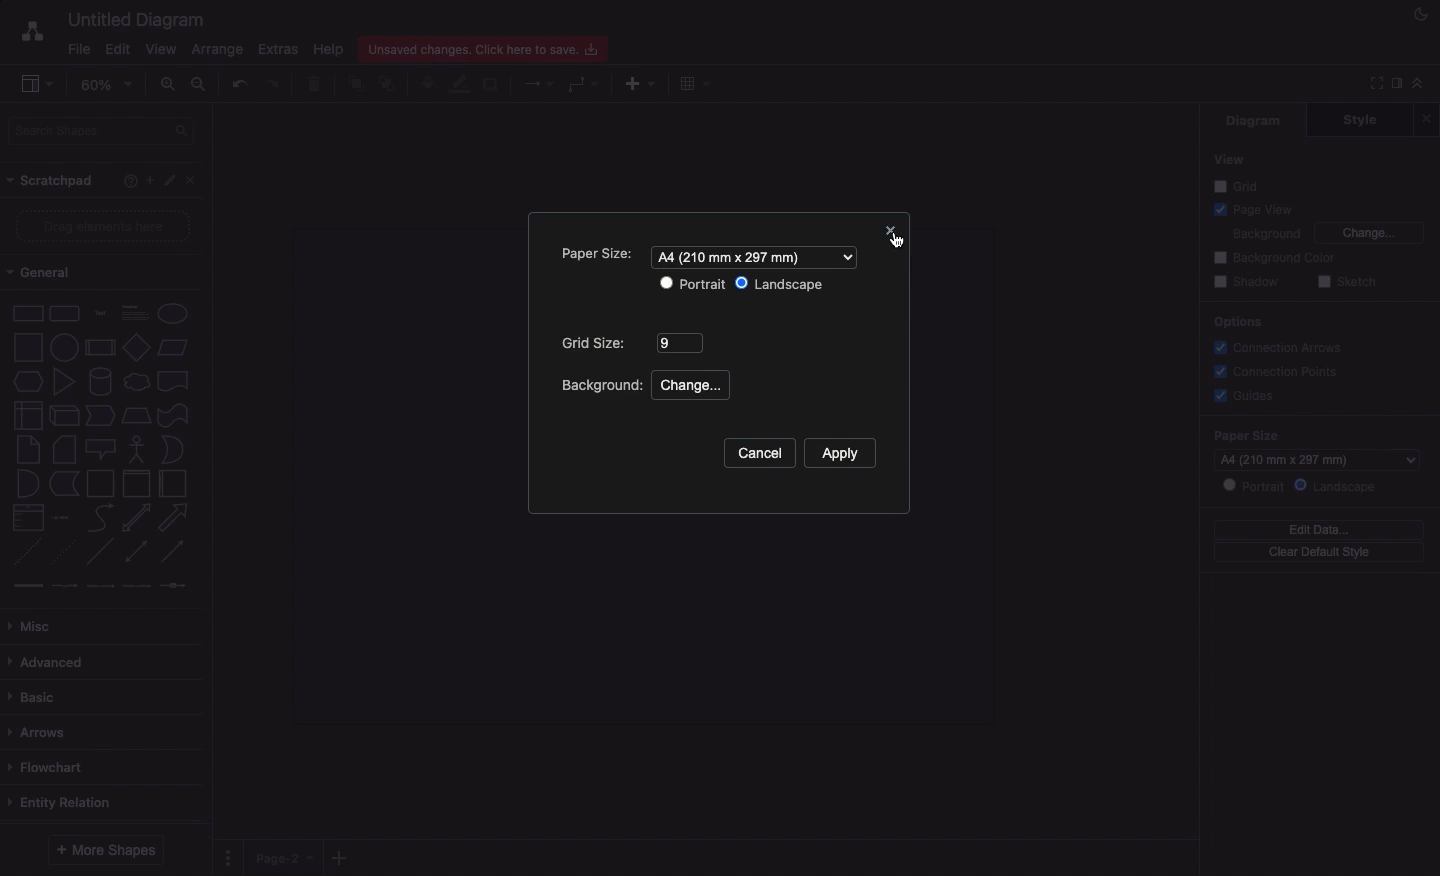  Describe the element at coordinates (427, 84) in the screenshot. I see `Fill` at that location.